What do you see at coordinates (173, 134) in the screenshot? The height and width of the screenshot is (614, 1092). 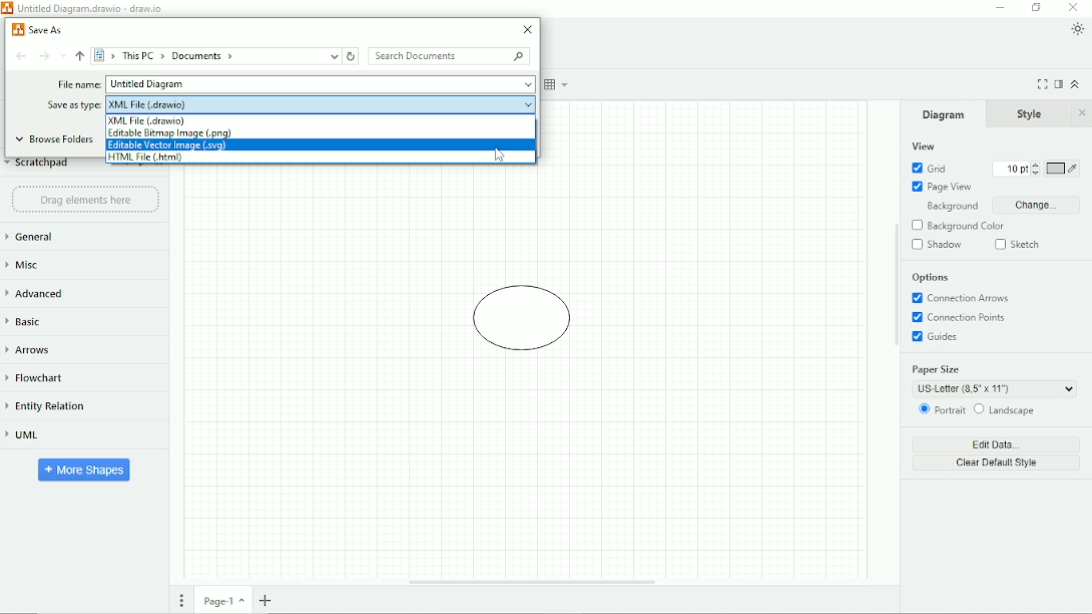 I see `Editable Bitmap Image (.png)` at bounding box center [173, 134].